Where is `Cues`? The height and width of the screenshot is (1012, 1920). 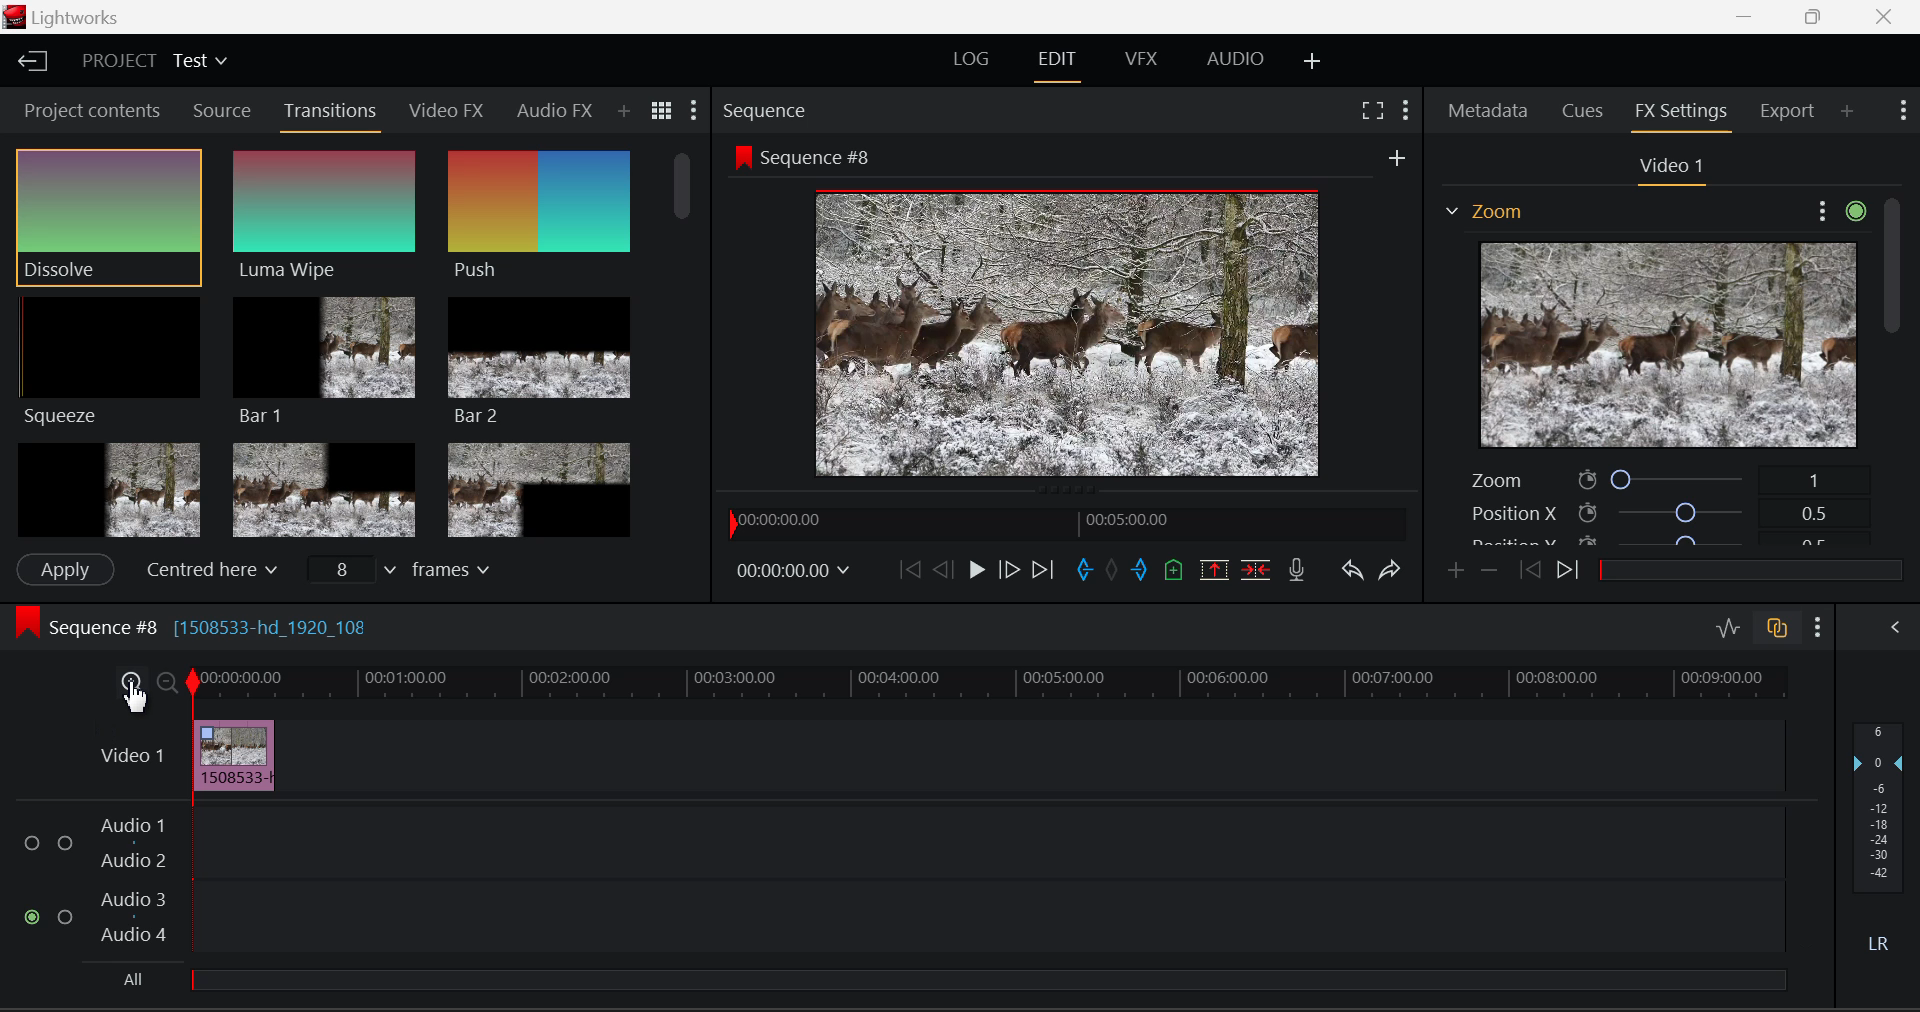 Cues is located at coordinates (1582, 109).